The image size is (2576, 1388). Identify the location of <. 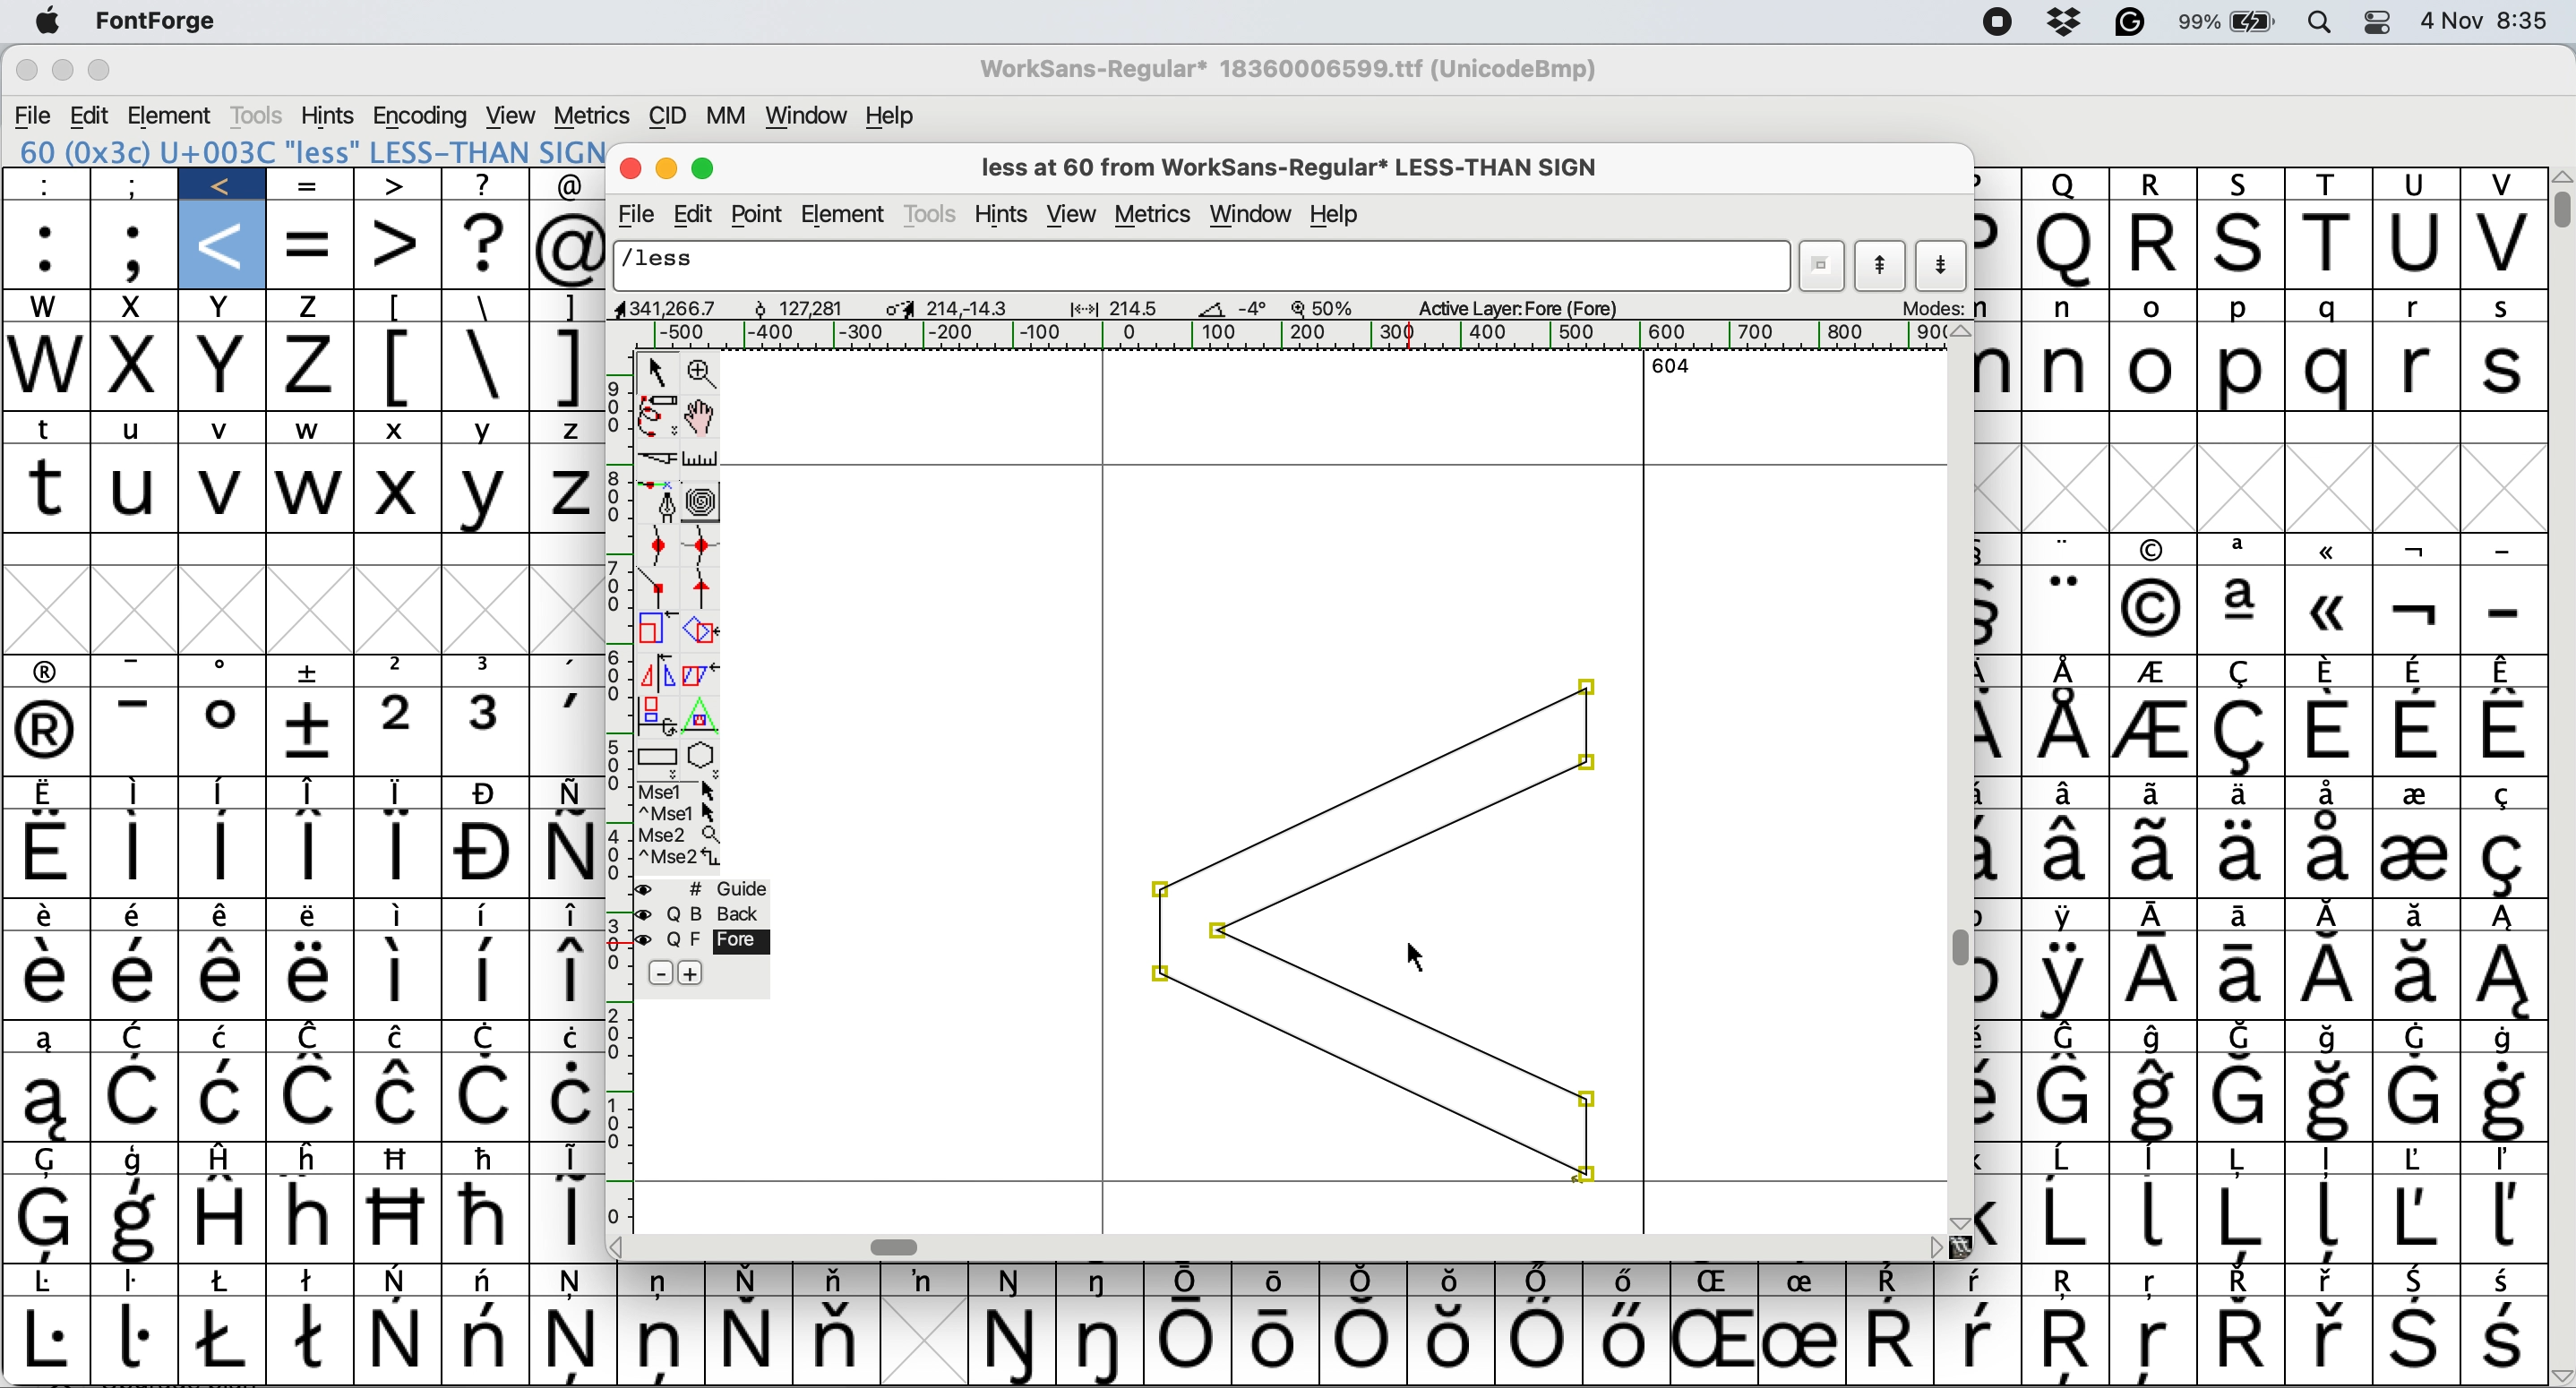
(225, 185).